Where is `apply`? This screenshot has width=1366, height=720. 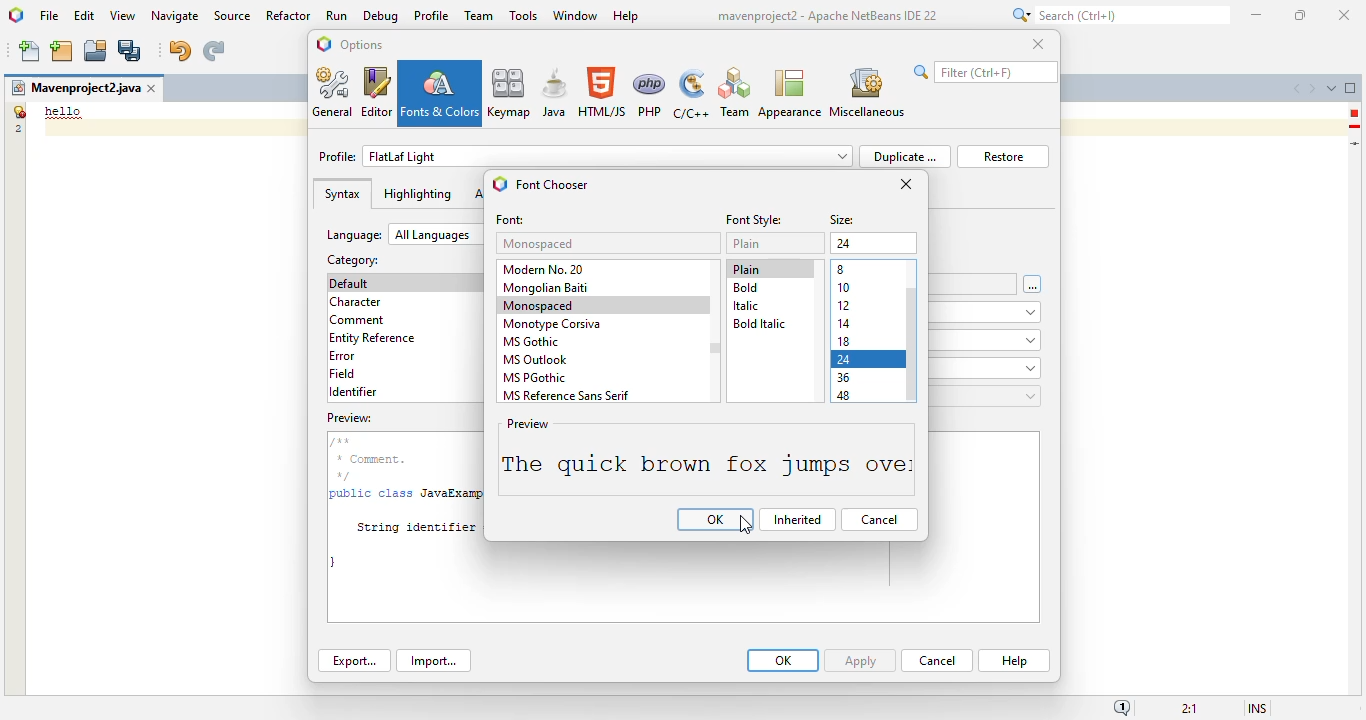 apply is located at coordinates (860, 661).